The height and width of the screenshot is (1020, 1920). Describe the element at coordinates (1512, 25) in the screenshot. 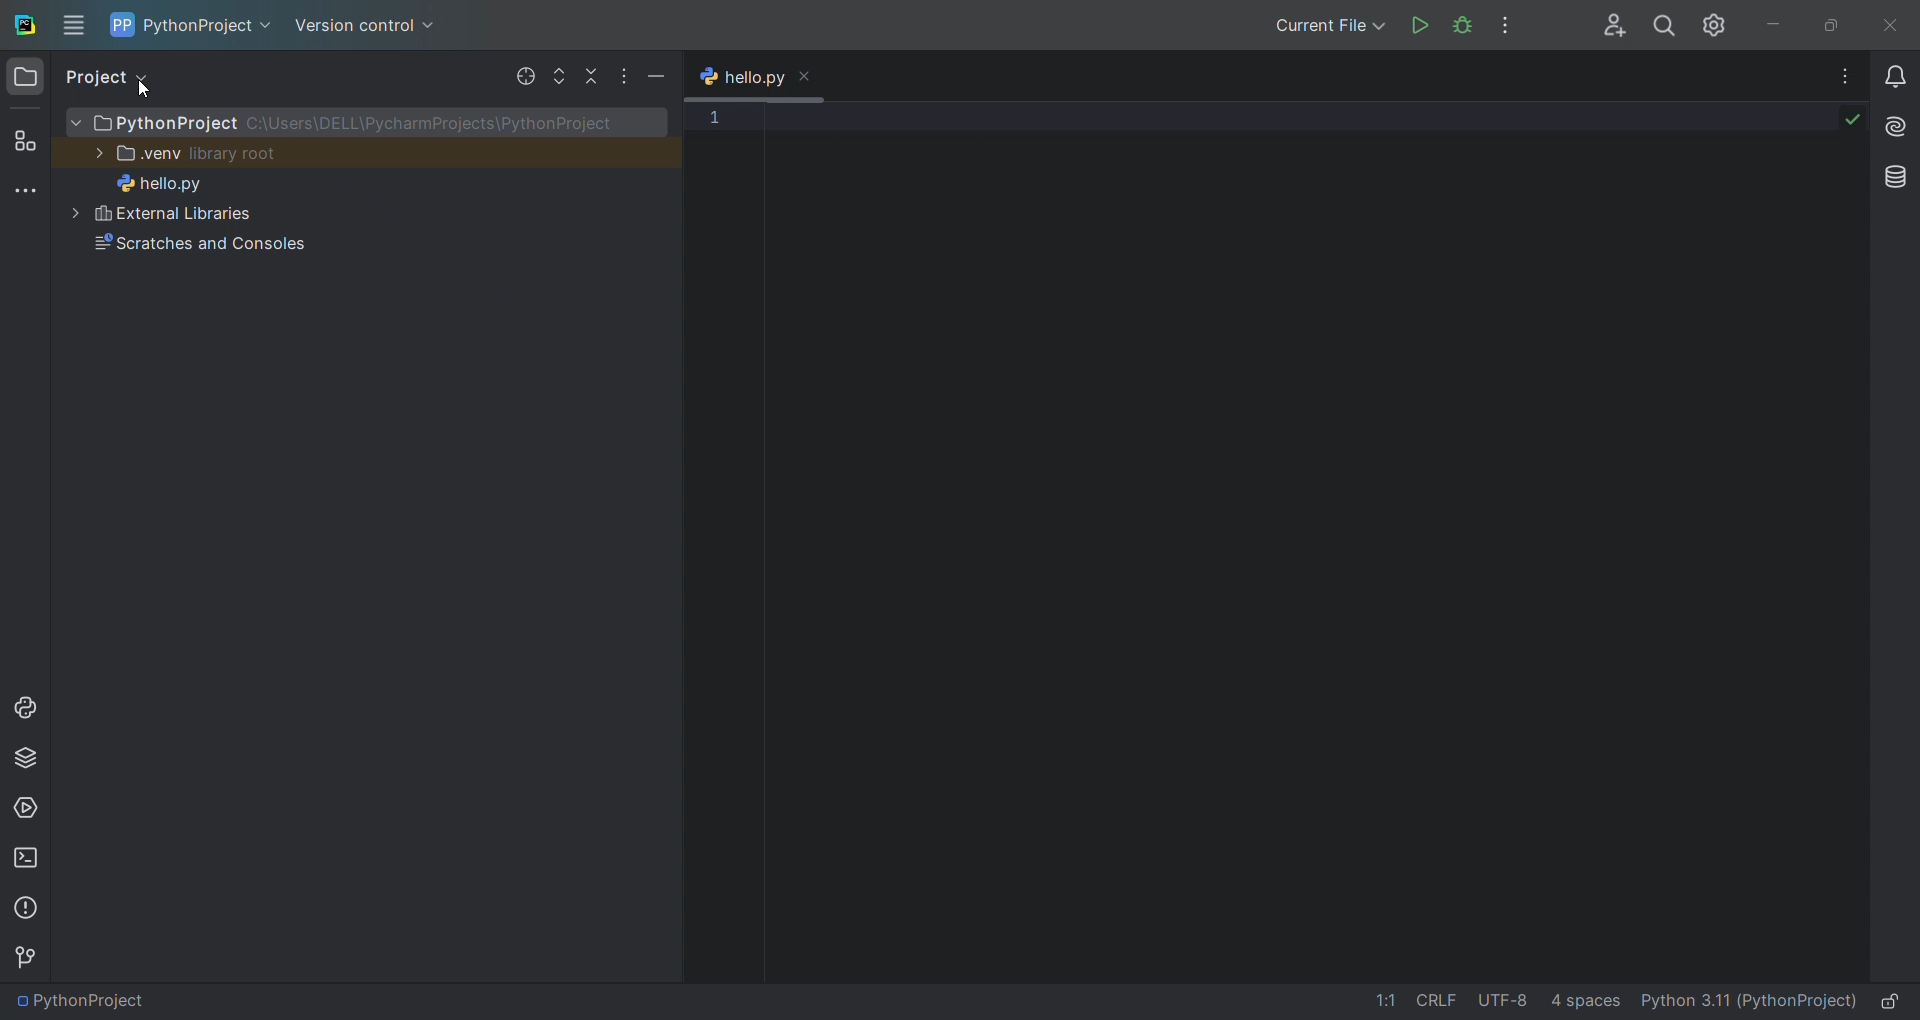

I see `options` at that location.